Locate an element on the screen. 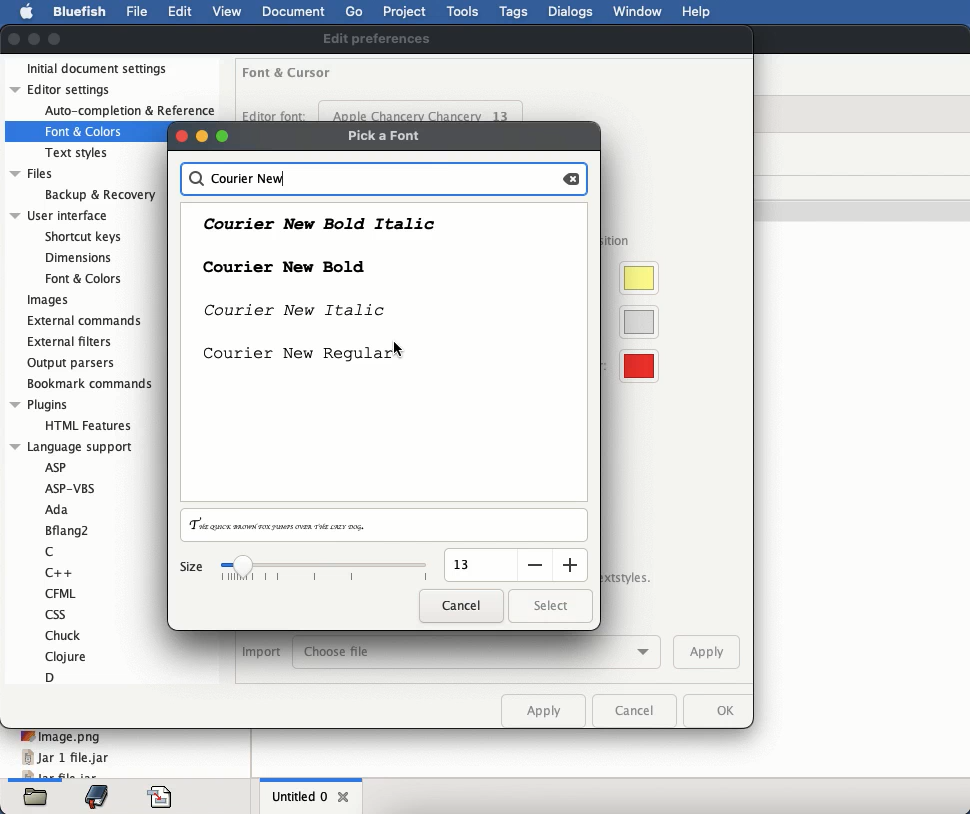 Image resolution: width=970 pixels, height=814 pixels. initial document settings is located at coordinates (104, 68).